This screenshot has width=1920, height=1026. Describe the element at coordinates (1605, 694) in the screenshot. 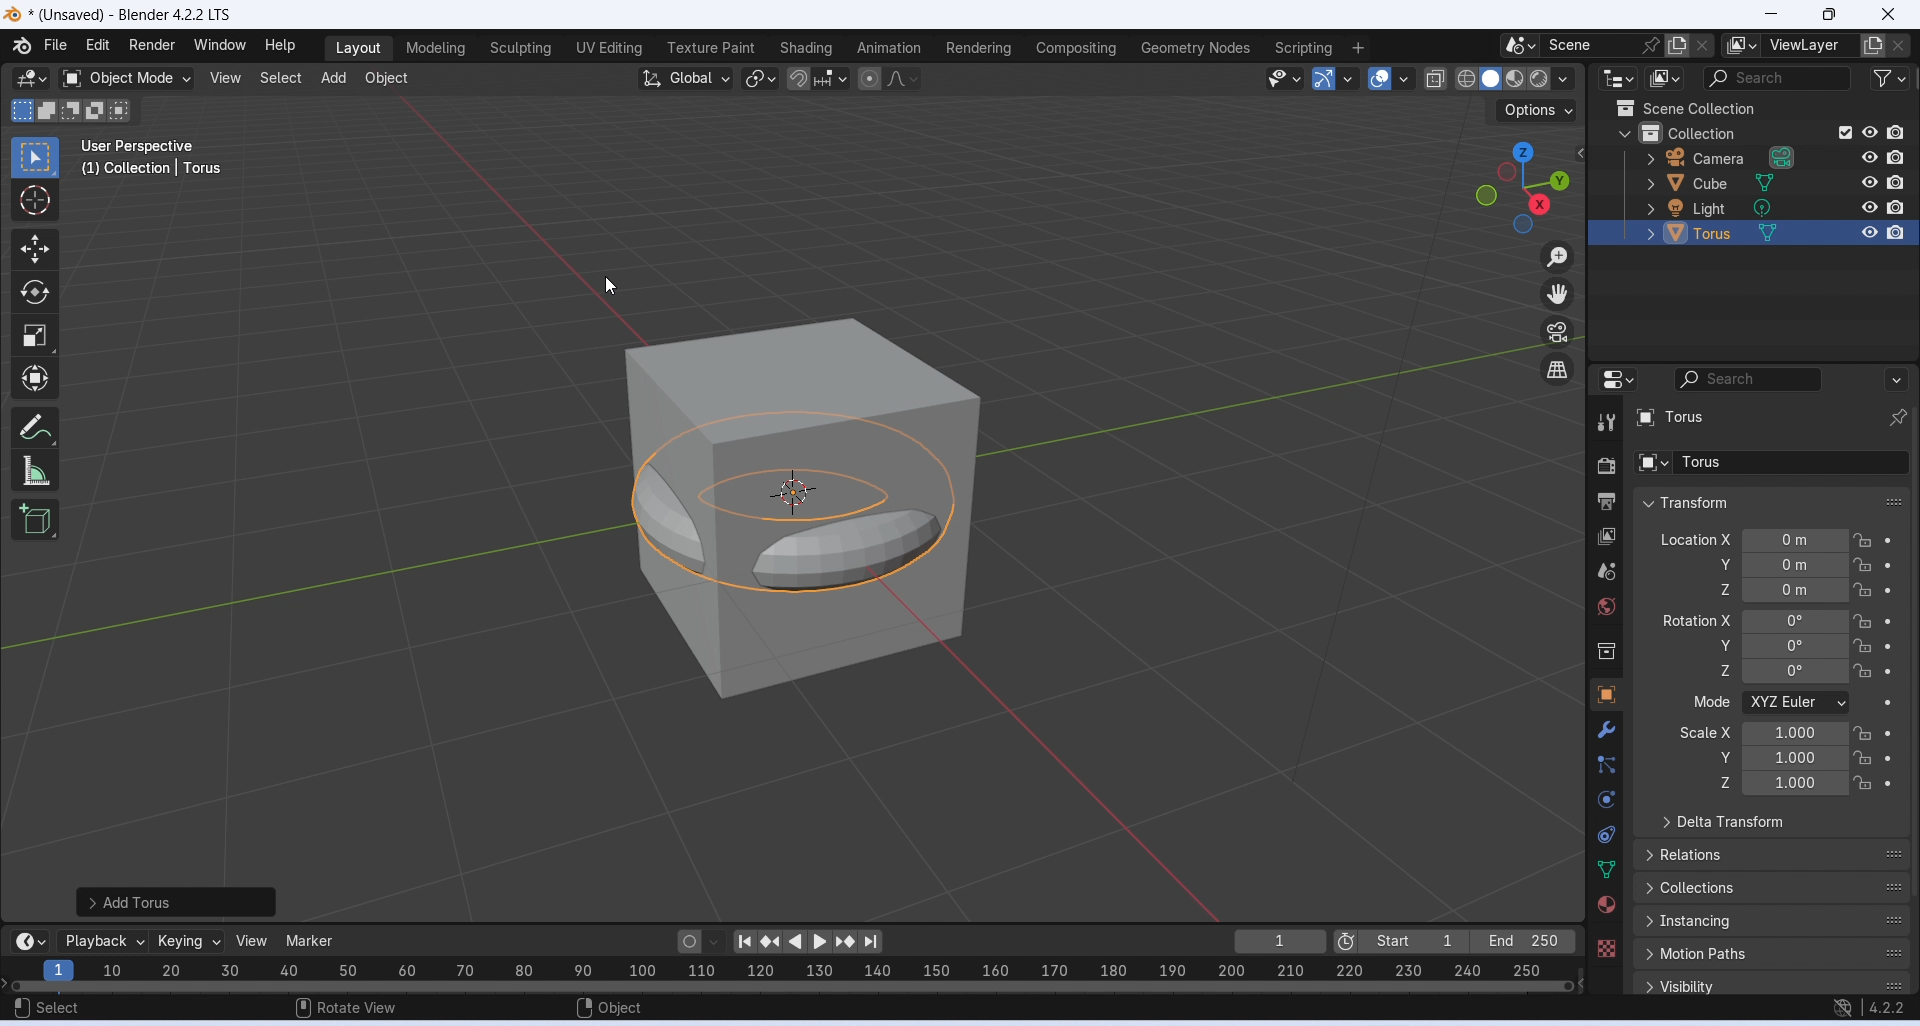

I see `Object` at that location.